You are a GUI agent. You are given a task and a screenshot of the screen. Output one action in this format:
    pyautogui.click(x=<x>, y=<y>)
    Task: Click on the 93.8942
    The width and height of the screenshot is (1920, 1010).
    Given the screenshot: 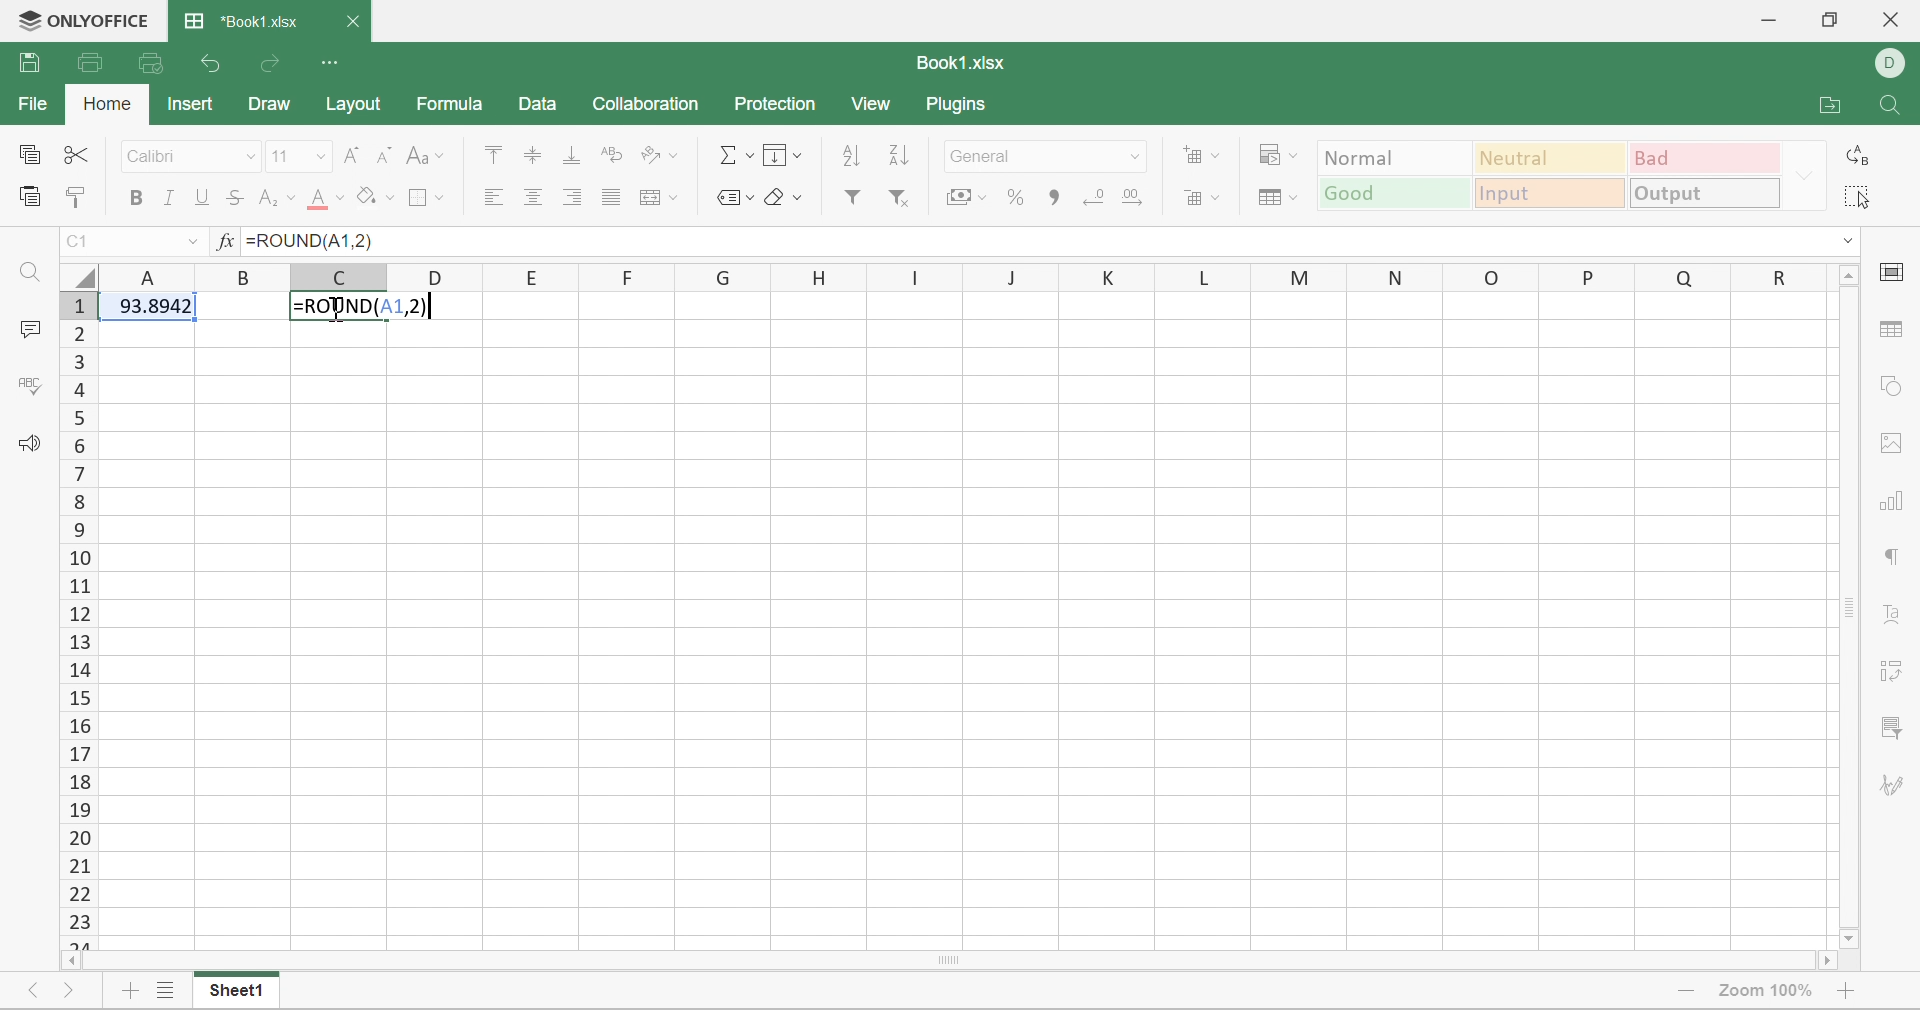 What is the action you would take?
    pyautogui.click(x=150, y=303)
    